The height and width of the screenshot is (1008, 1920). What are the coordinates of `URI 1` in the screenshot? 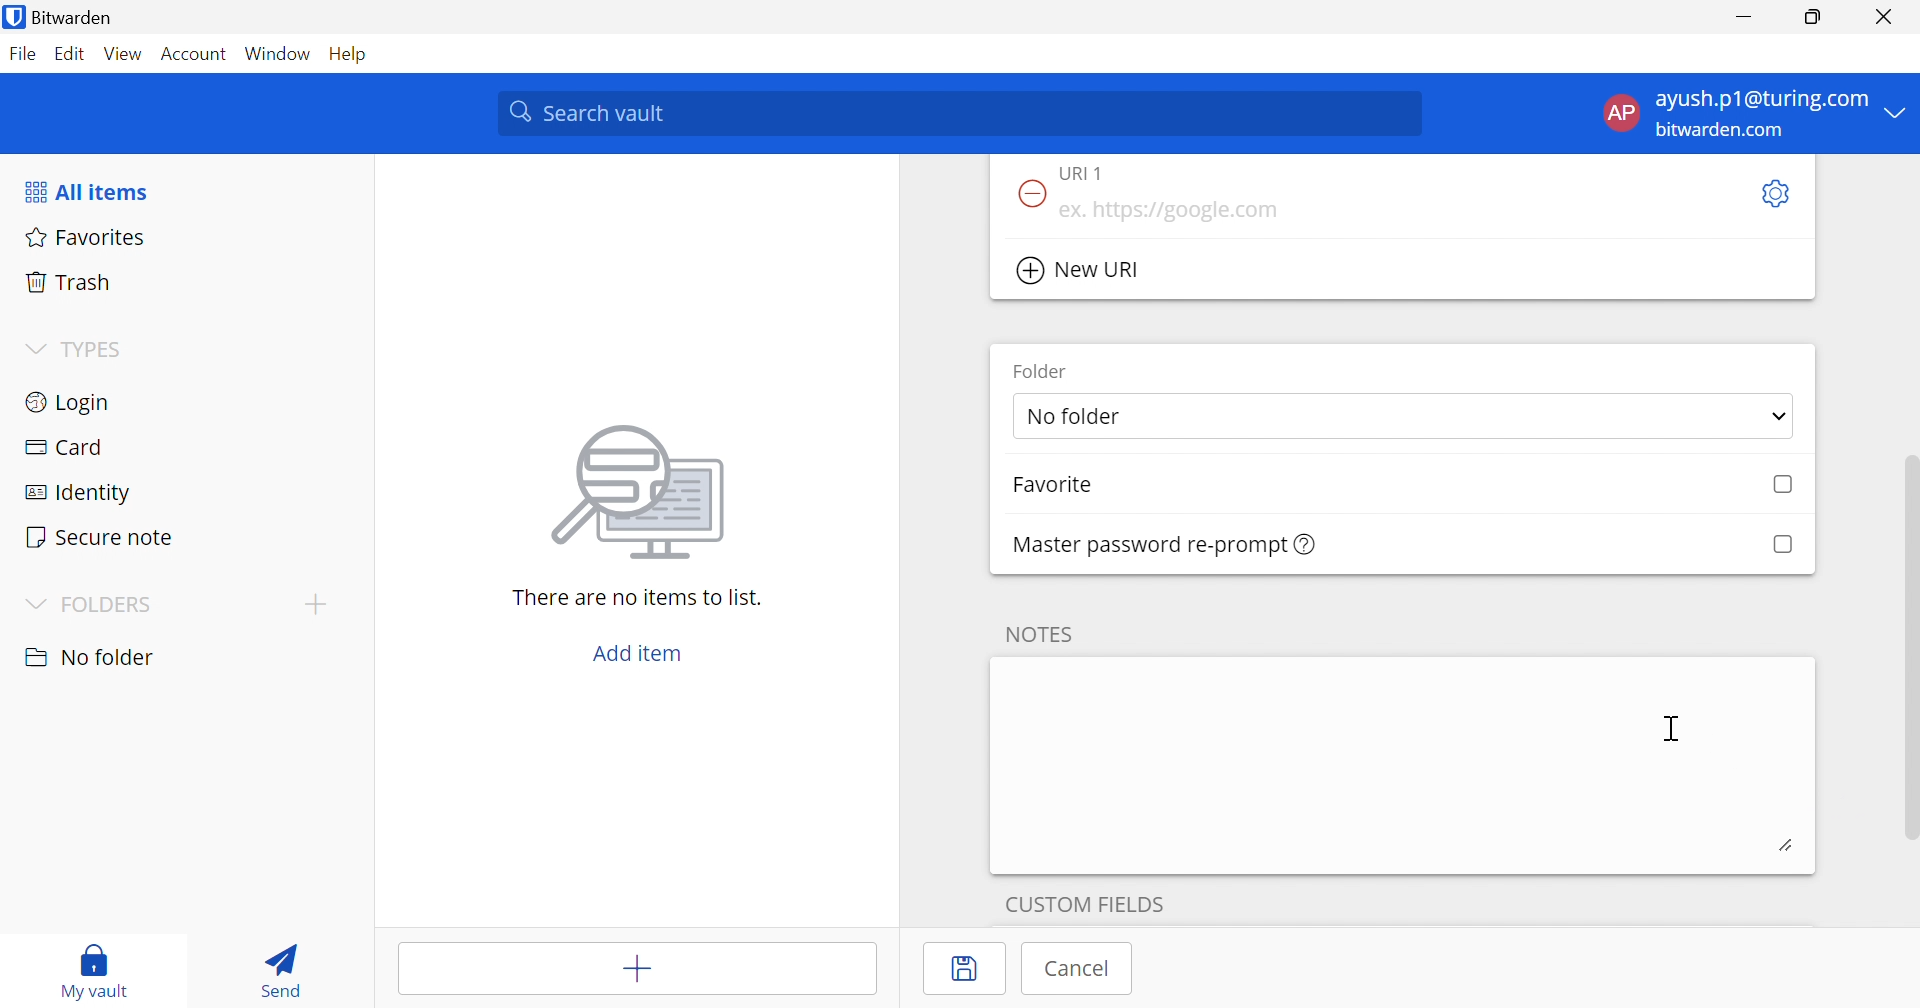 It's located at (1094, 172).